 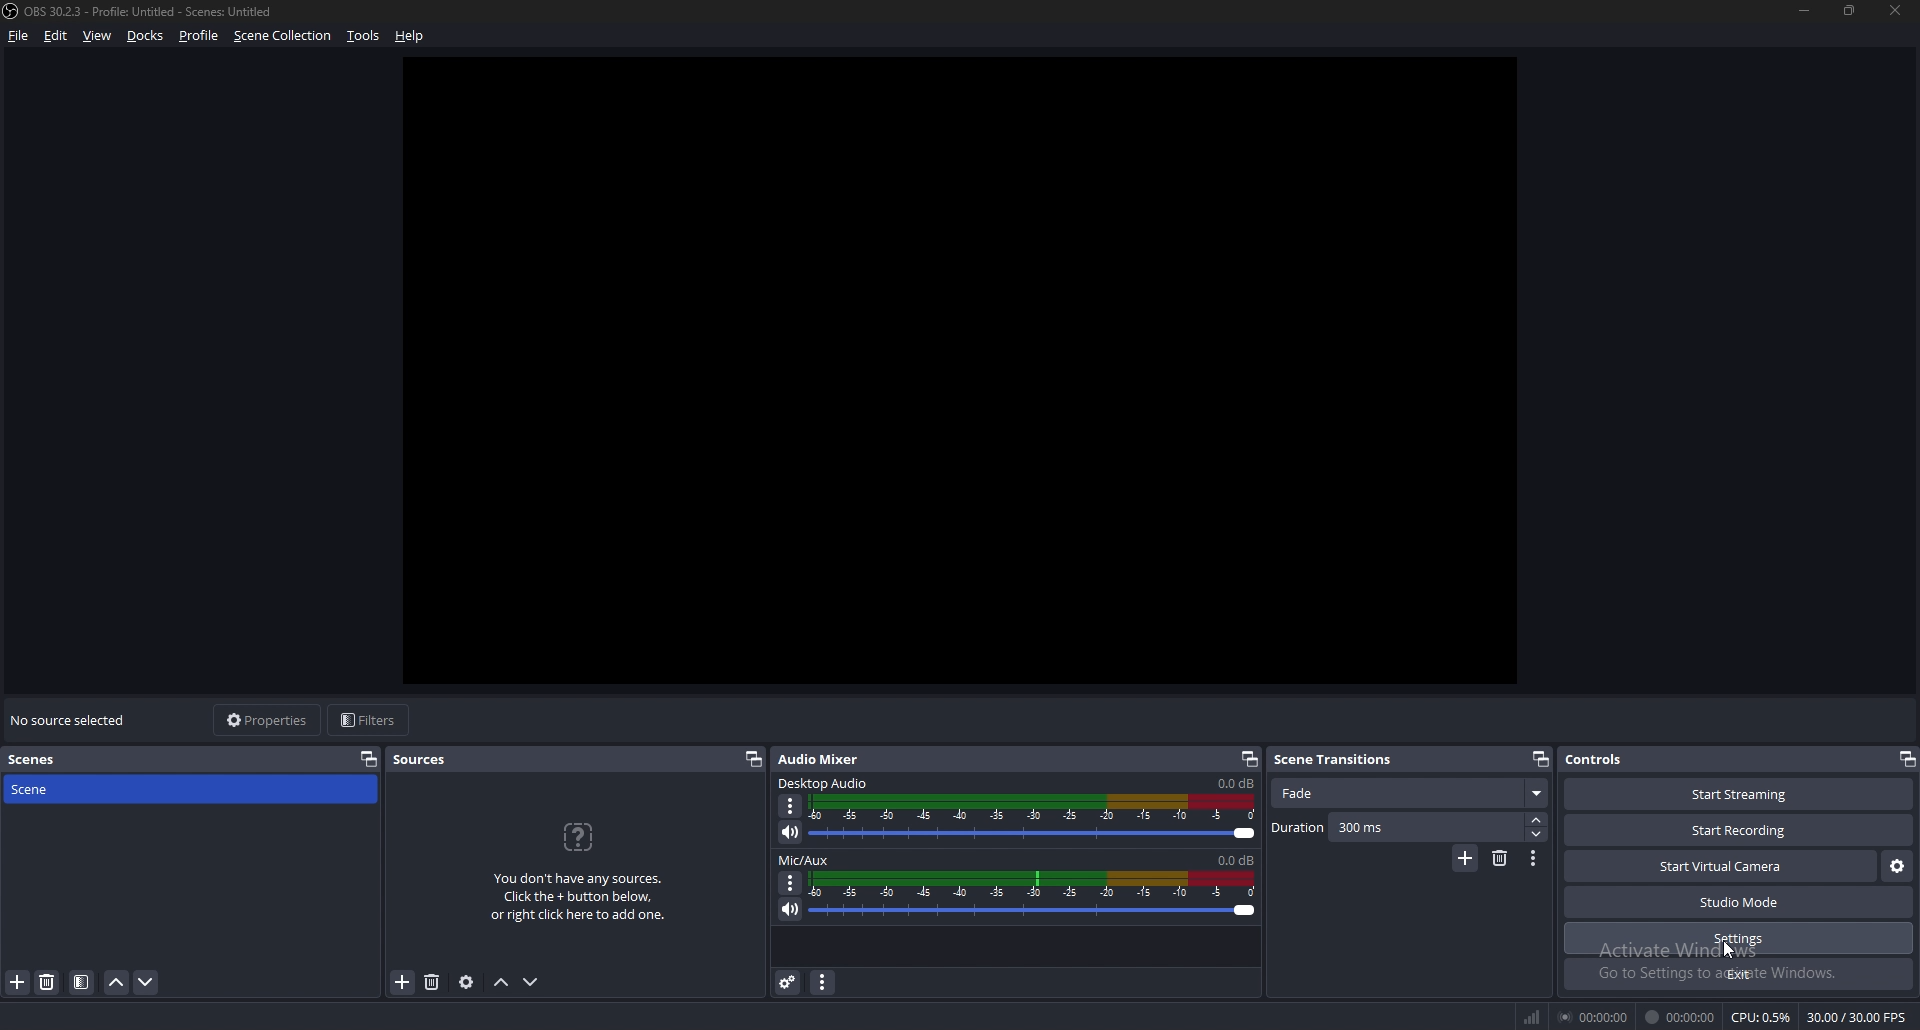 I want to click on pop out, so click(x=1907, y=758).